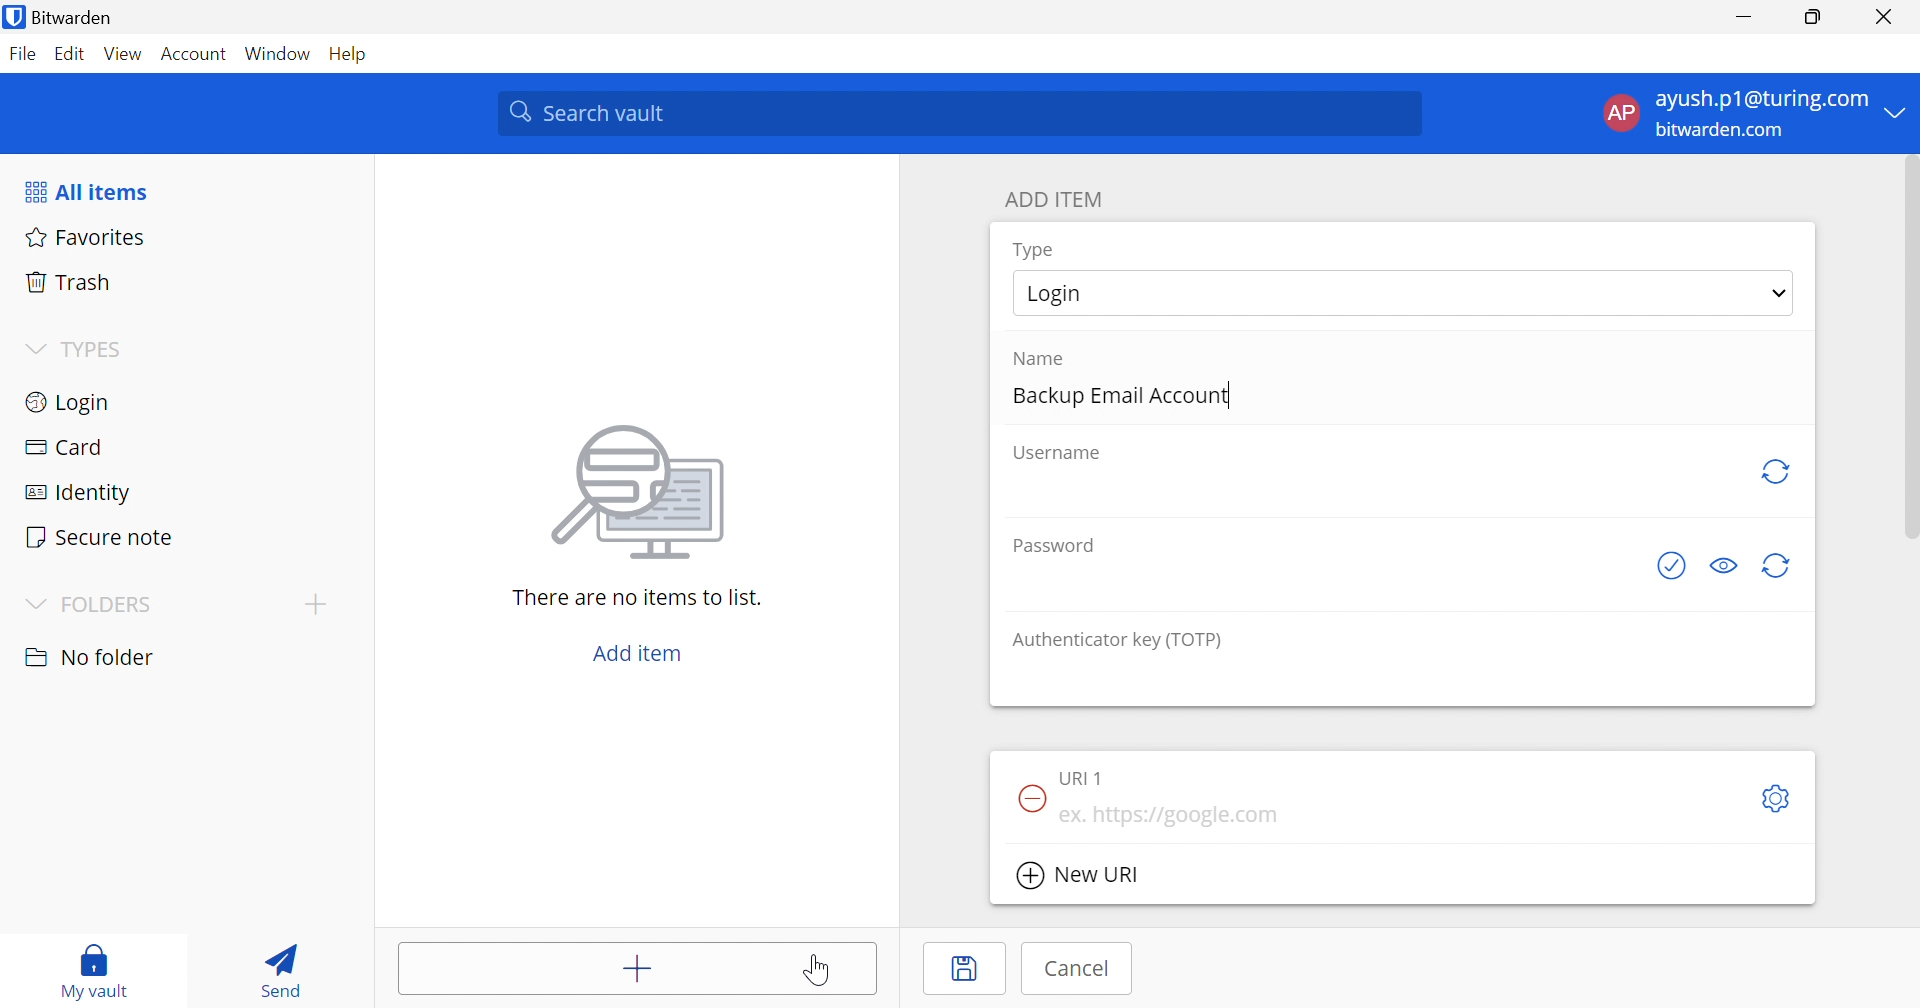 The width and height of the screenshot is (1920, 1008). I want to click on Identity, so click(71, 495).